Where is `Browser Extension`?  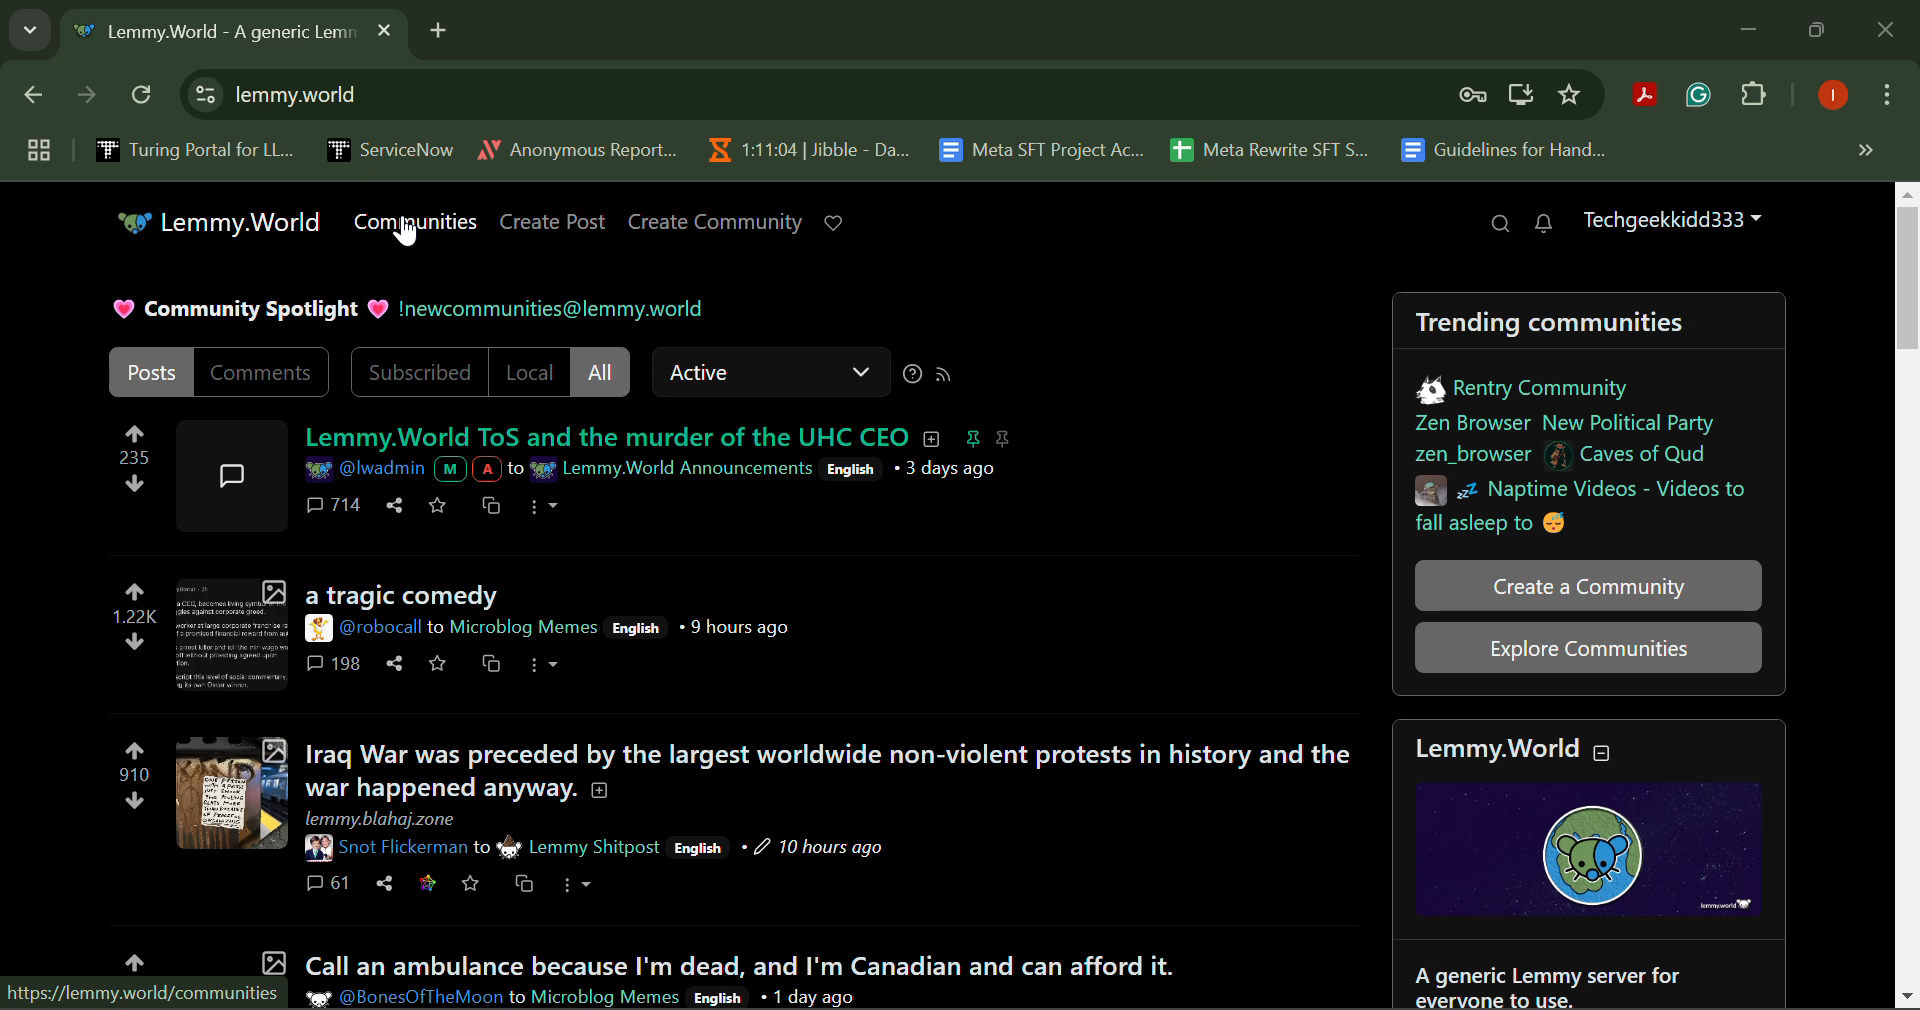 Browser Extension is located at coordinates (1703, 96).